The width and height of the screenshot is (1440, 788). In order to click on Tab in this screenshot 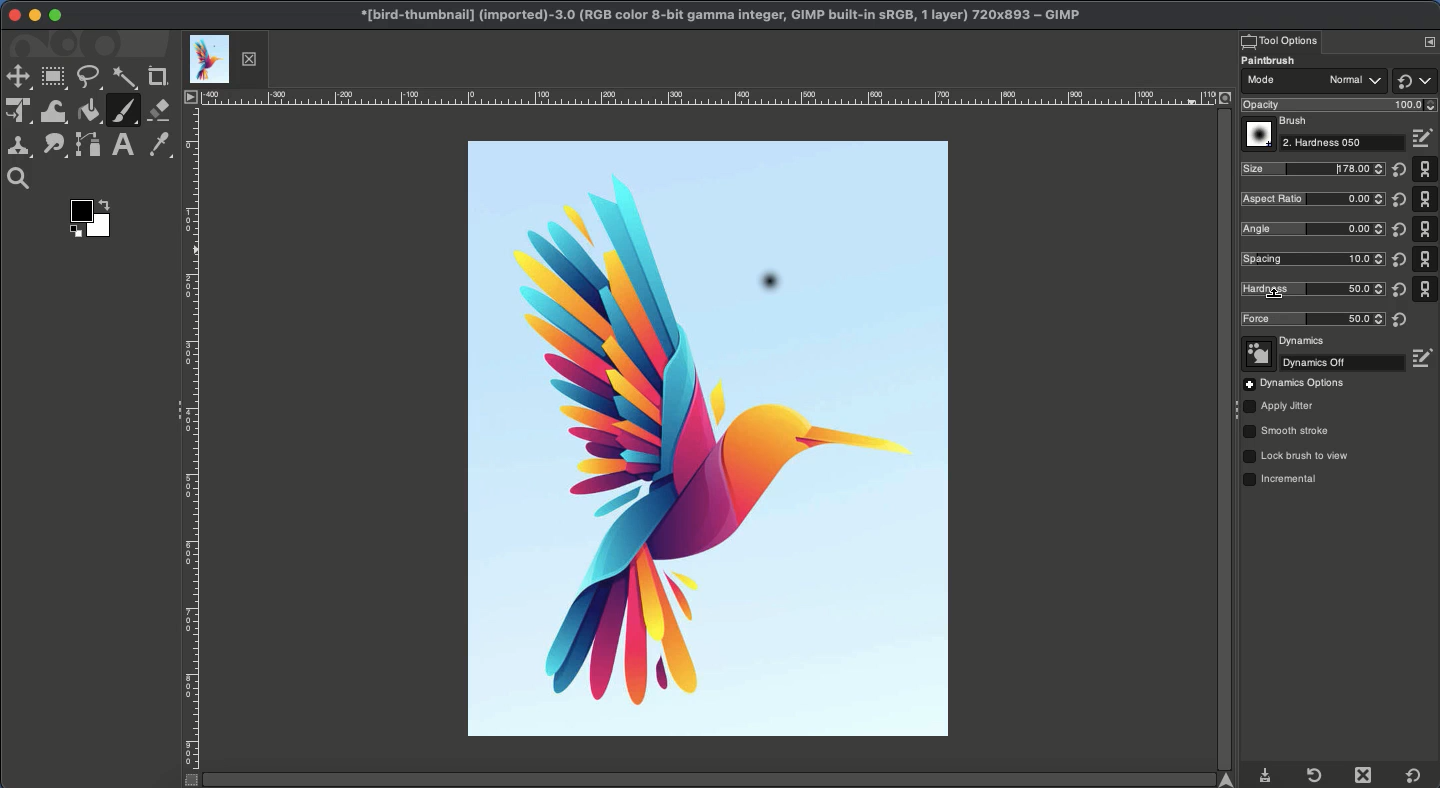, I will do `click(224, 59)`.